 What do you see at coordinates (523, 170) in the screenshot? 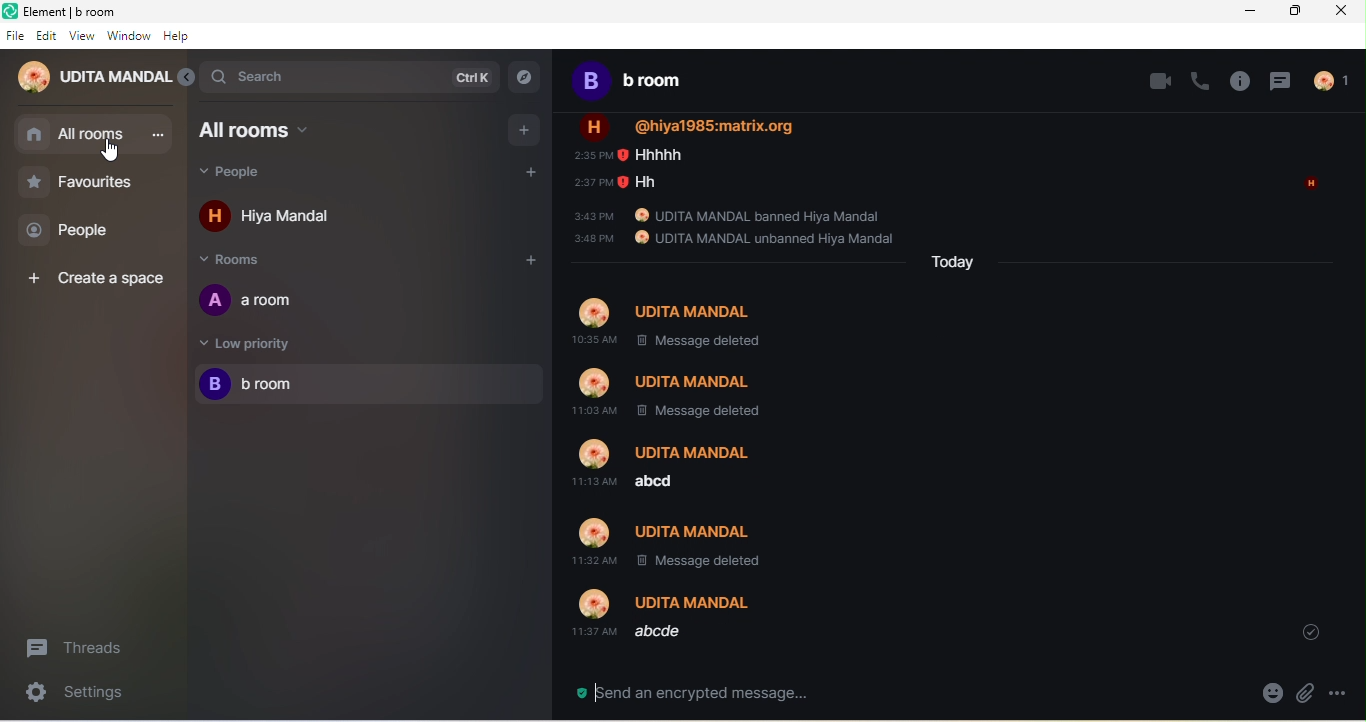
I see `add people` at bounding box center [523, 170].